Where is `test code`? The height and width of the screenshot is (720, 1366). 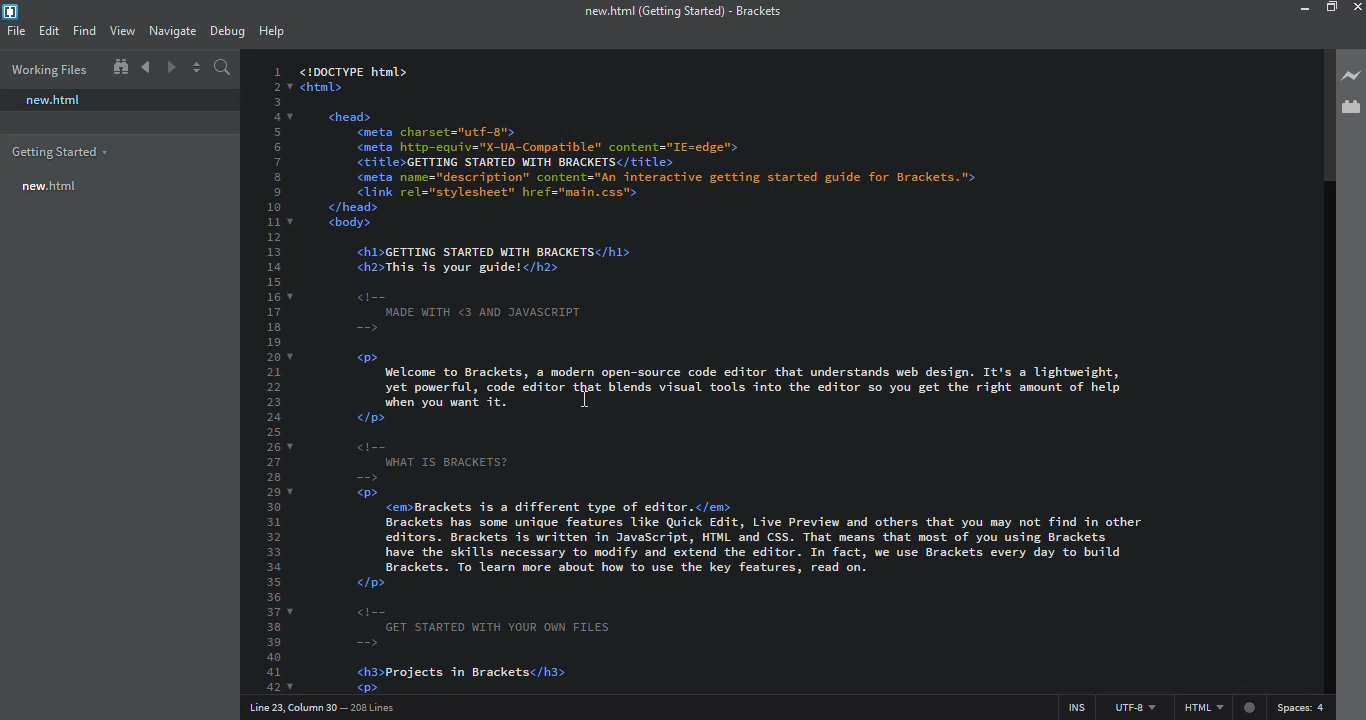 test code is located at coordinates (755, 567).